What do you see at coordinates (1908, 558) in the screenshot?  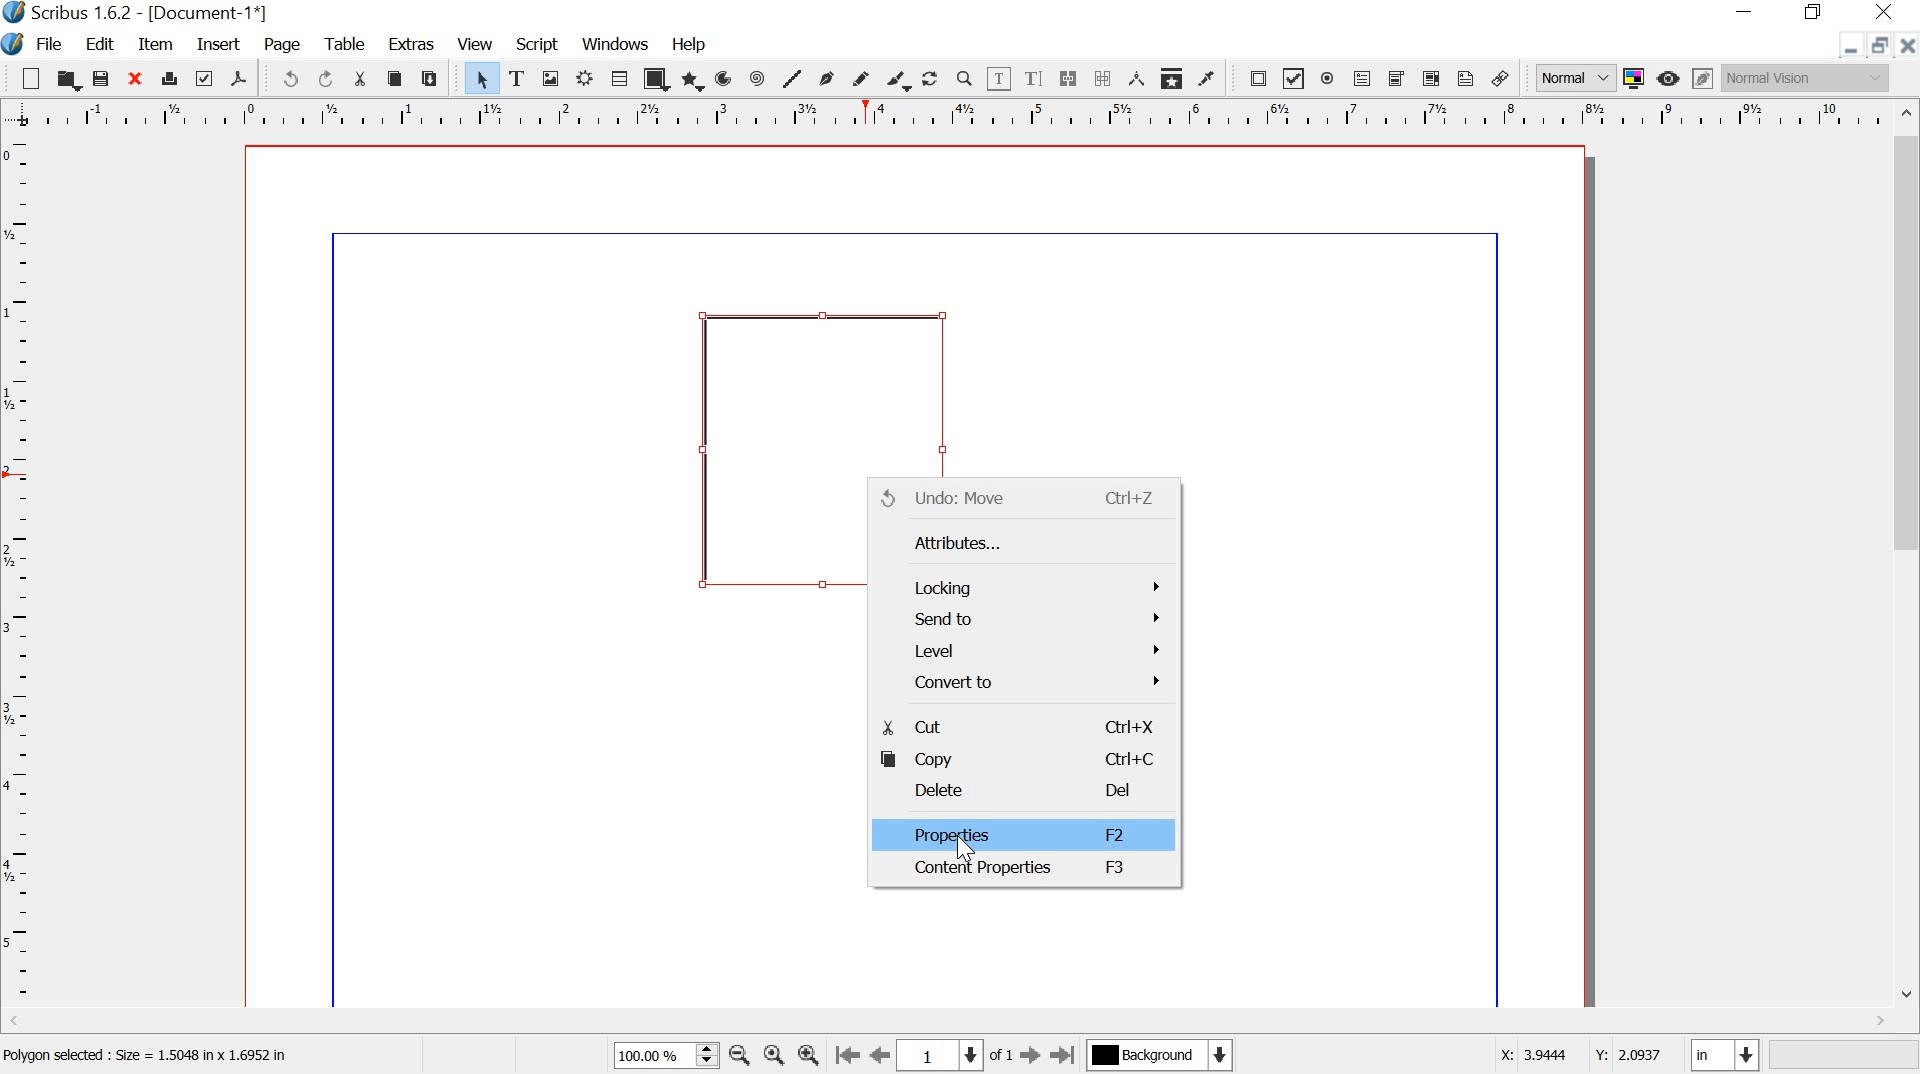 I see `scrollbar` at bounding box center [1908, 558].